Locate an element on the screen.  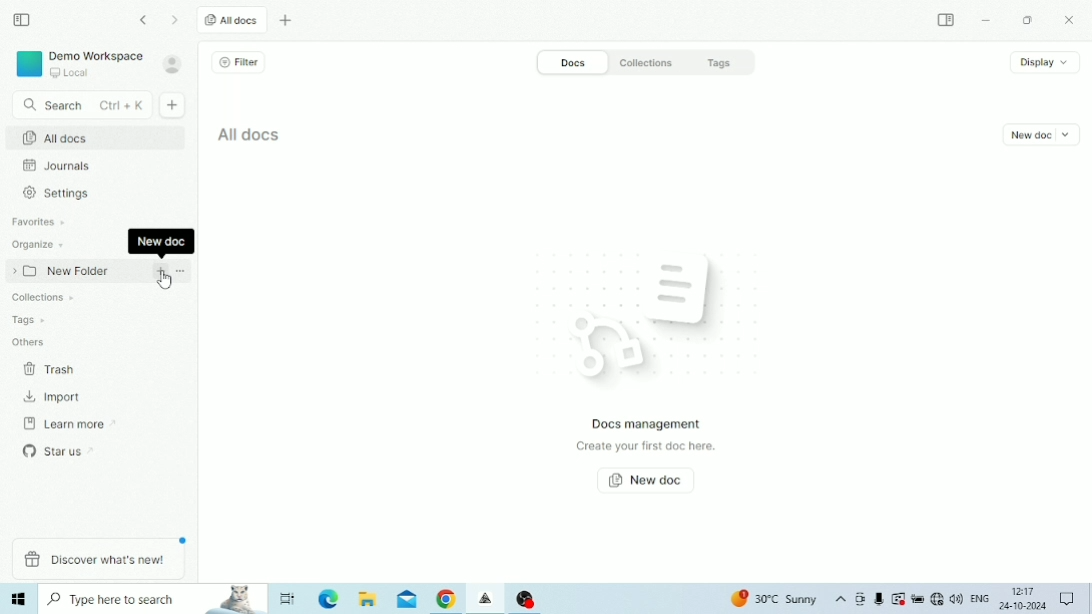
Journals is located at coordinates (57, 165).